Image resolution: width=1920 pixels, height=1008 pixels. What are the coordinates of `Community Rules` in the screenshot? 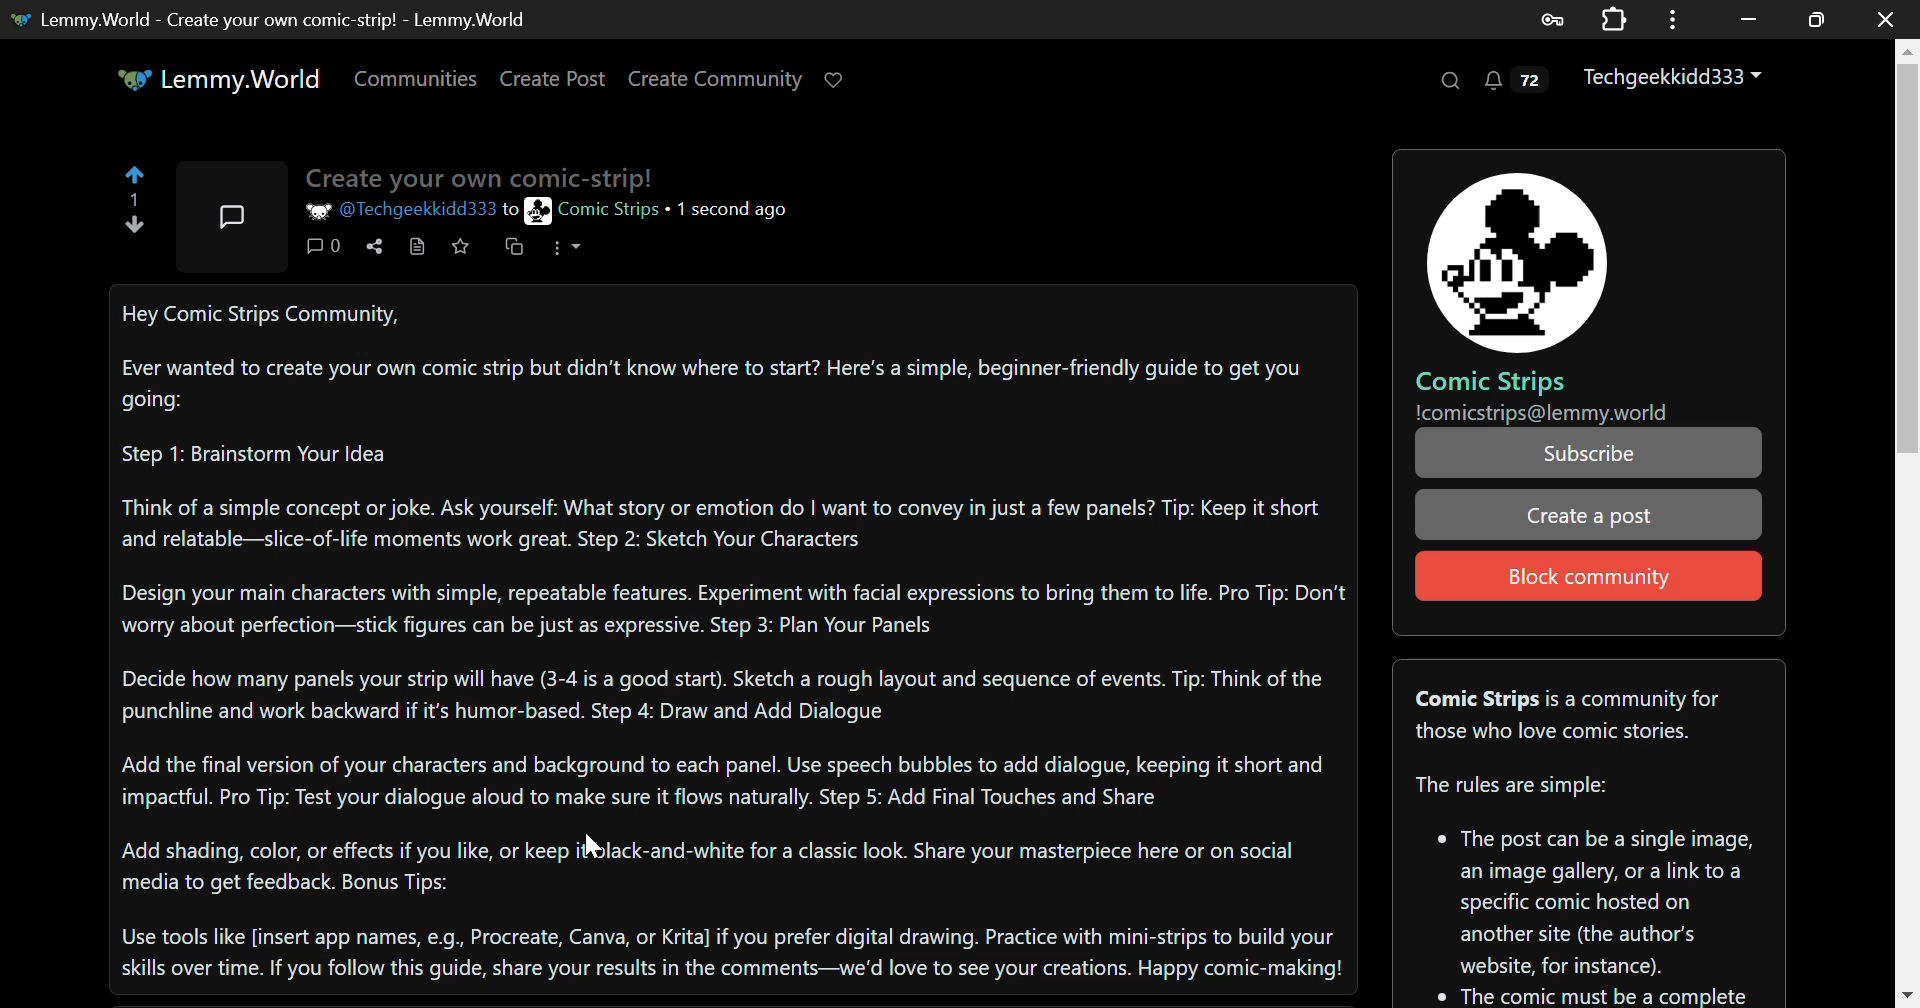 It's located at (1585, 832).